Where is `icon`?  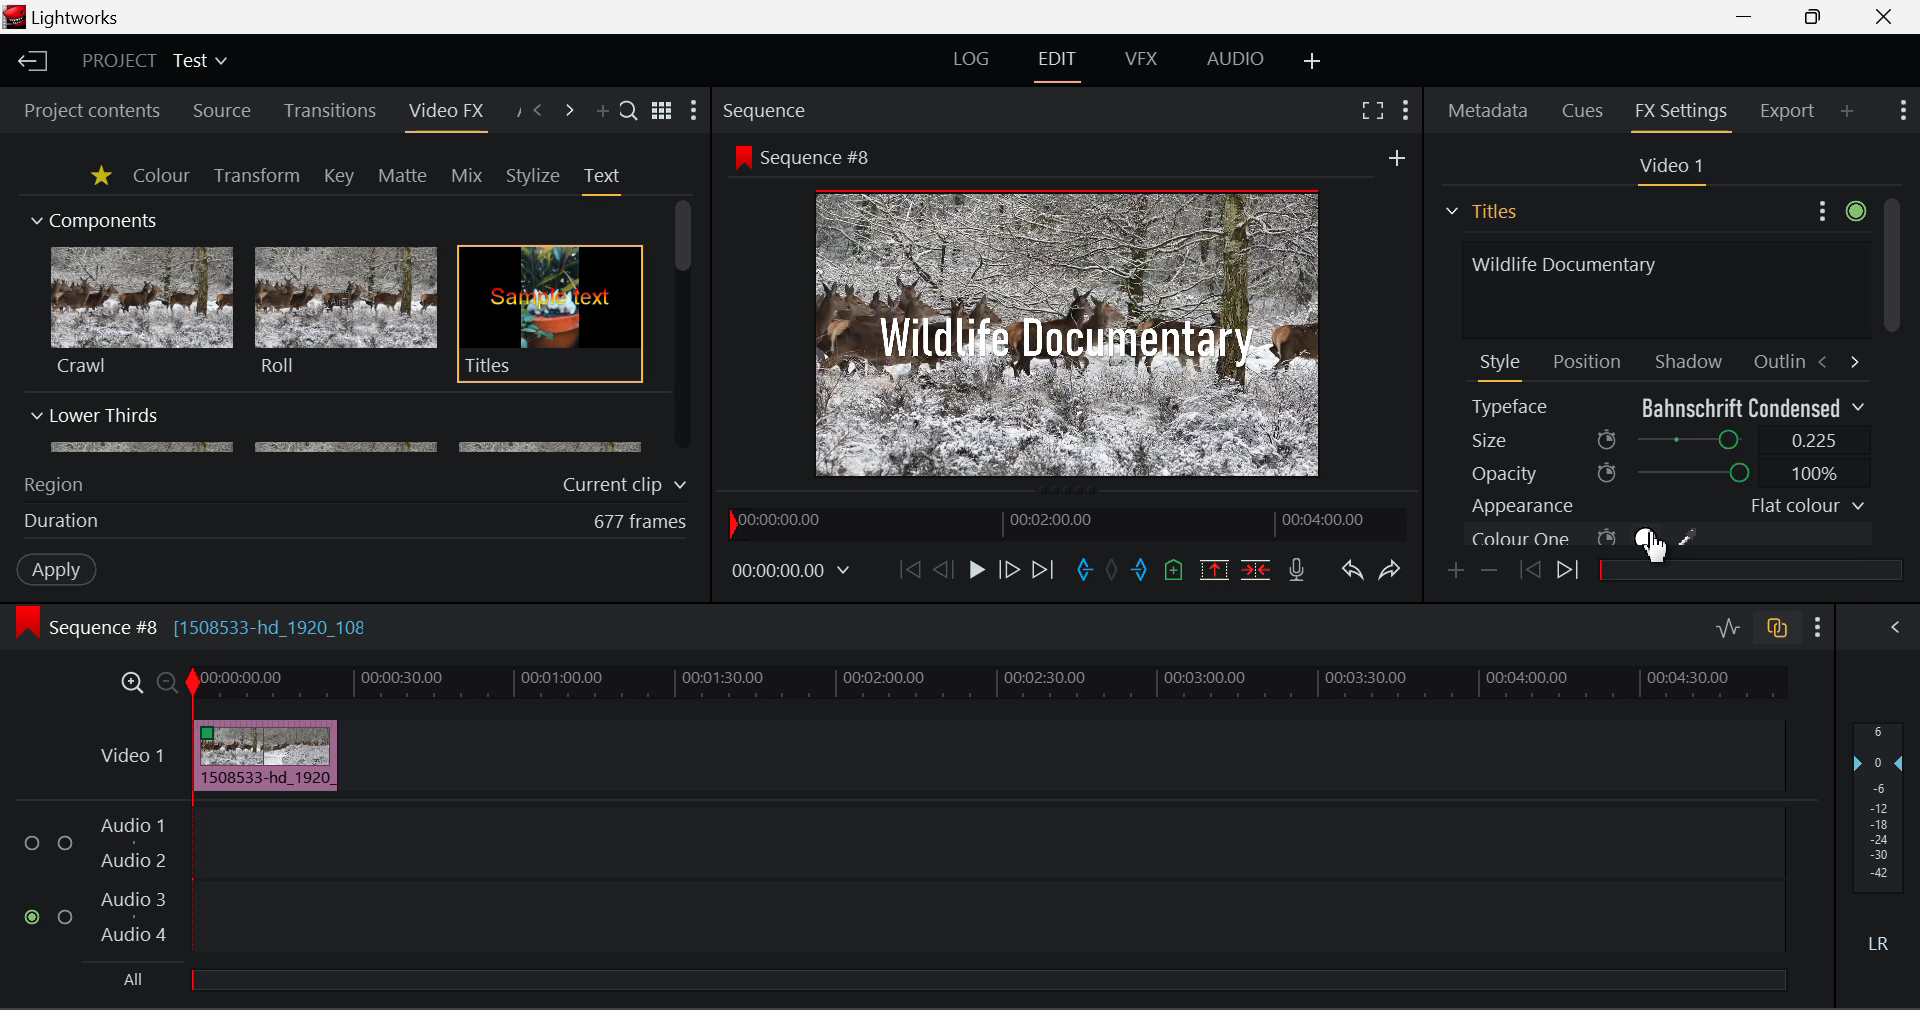
icon is located at coordinates (26, 623).